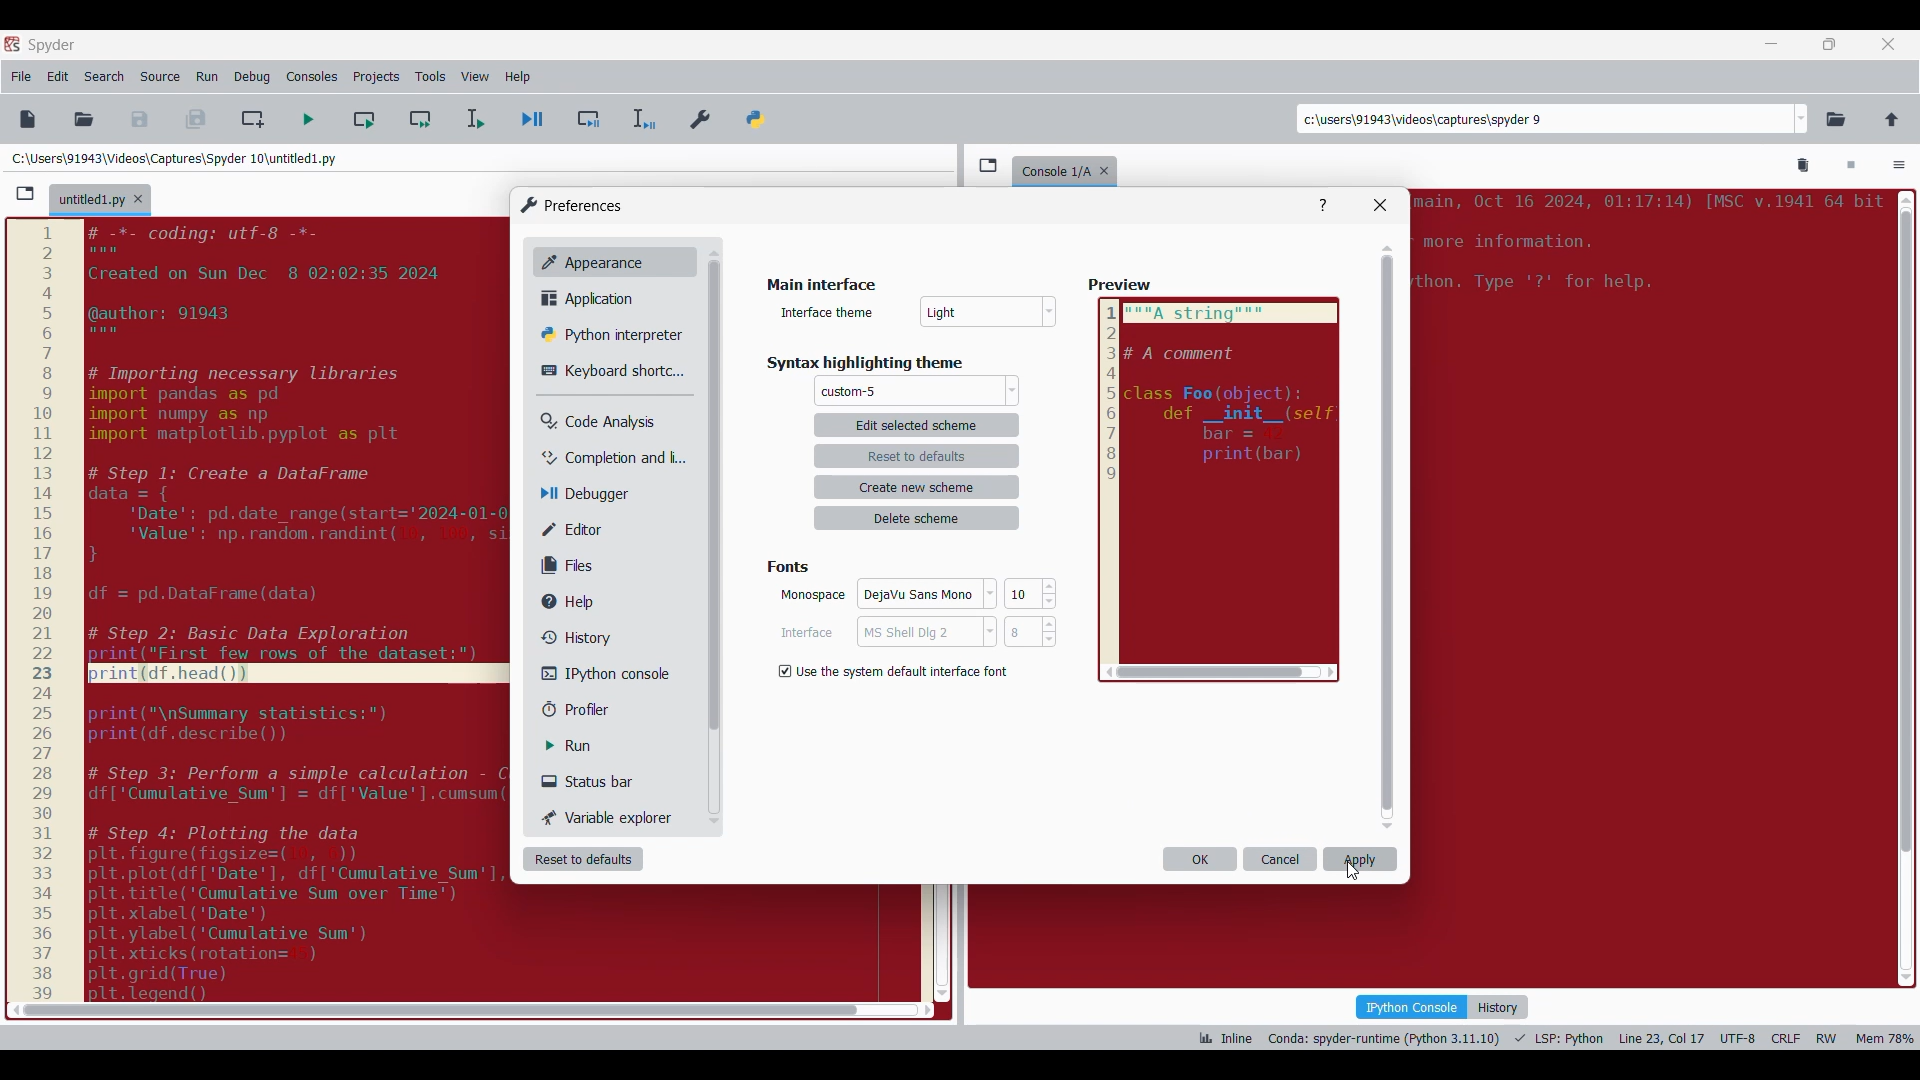 This screenshot has height=1080, width=1920. What do you see at coordinates (141, 119) in the screenshot?
I see `Save file` at bounding box center [141, 119].